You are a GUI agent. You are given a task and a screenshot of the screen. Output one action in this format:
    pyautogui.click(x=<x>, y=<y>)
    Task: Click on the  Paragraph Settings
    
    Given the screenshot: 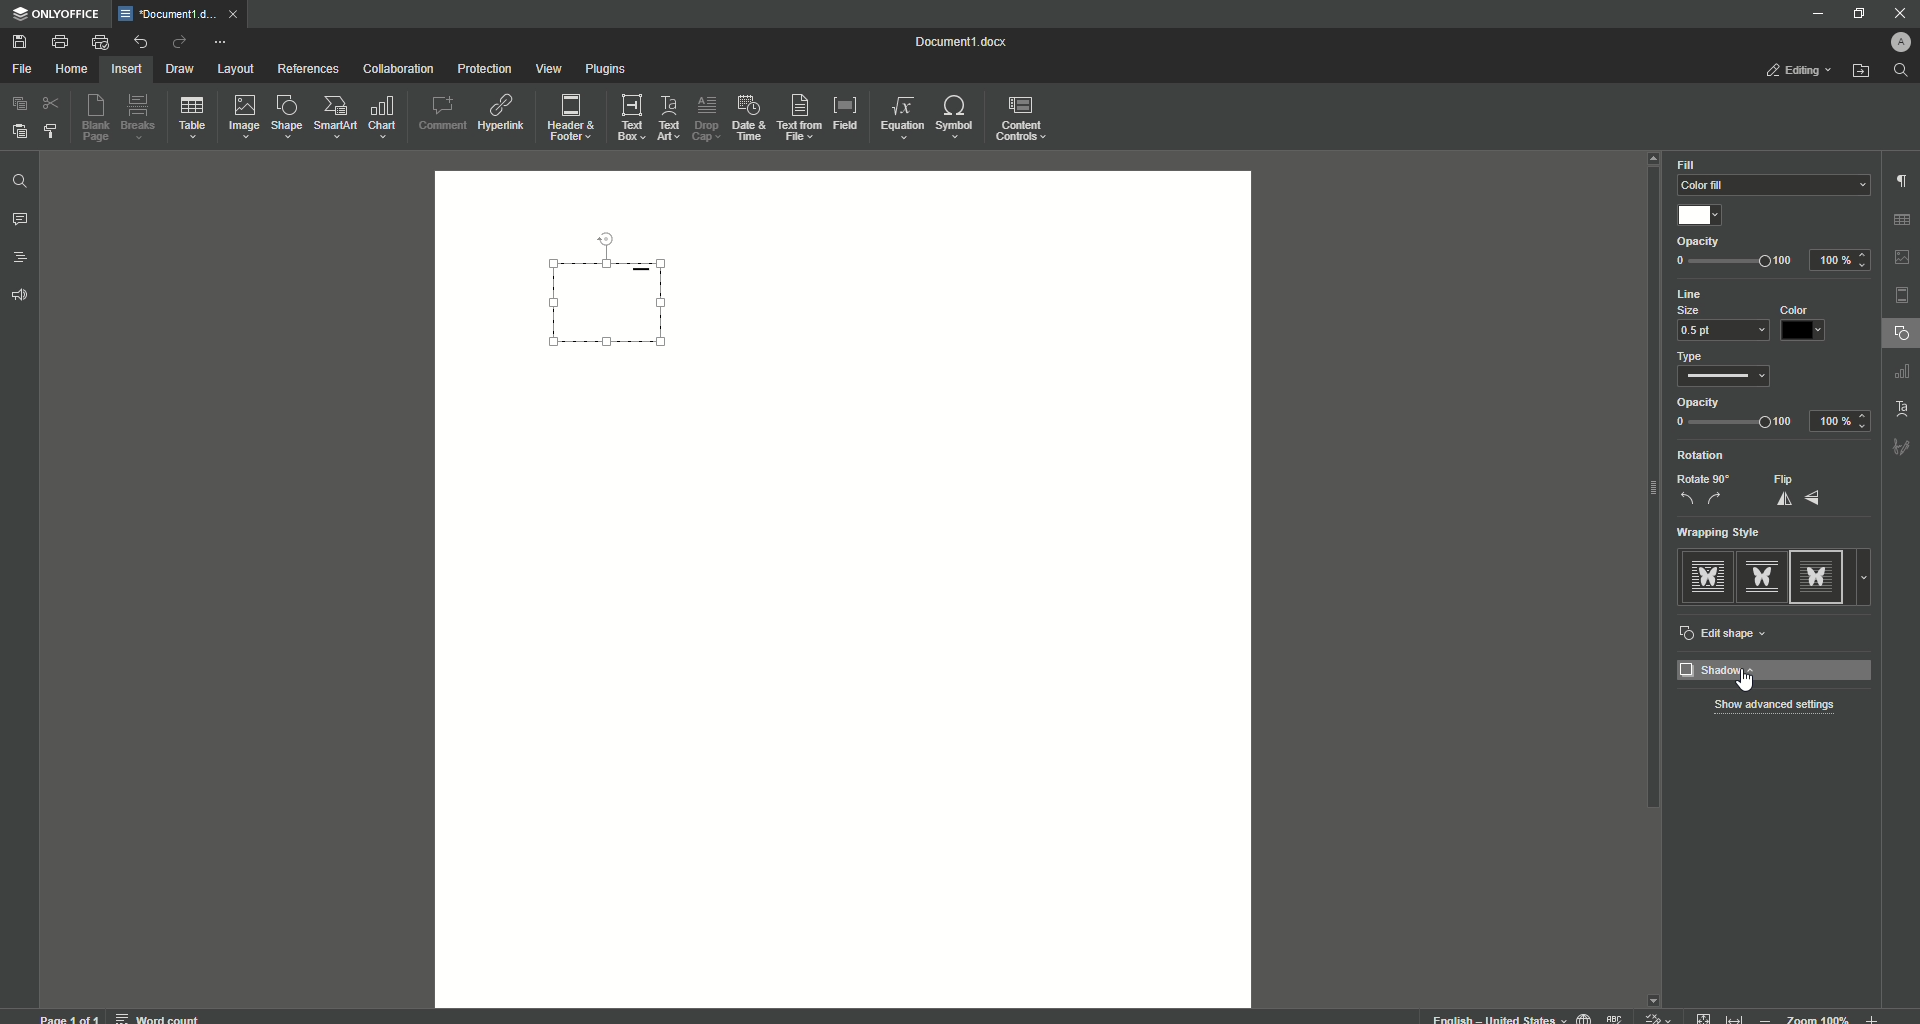 What is the action you would take?
    pyautogui.click(x=1900, y=180)
    